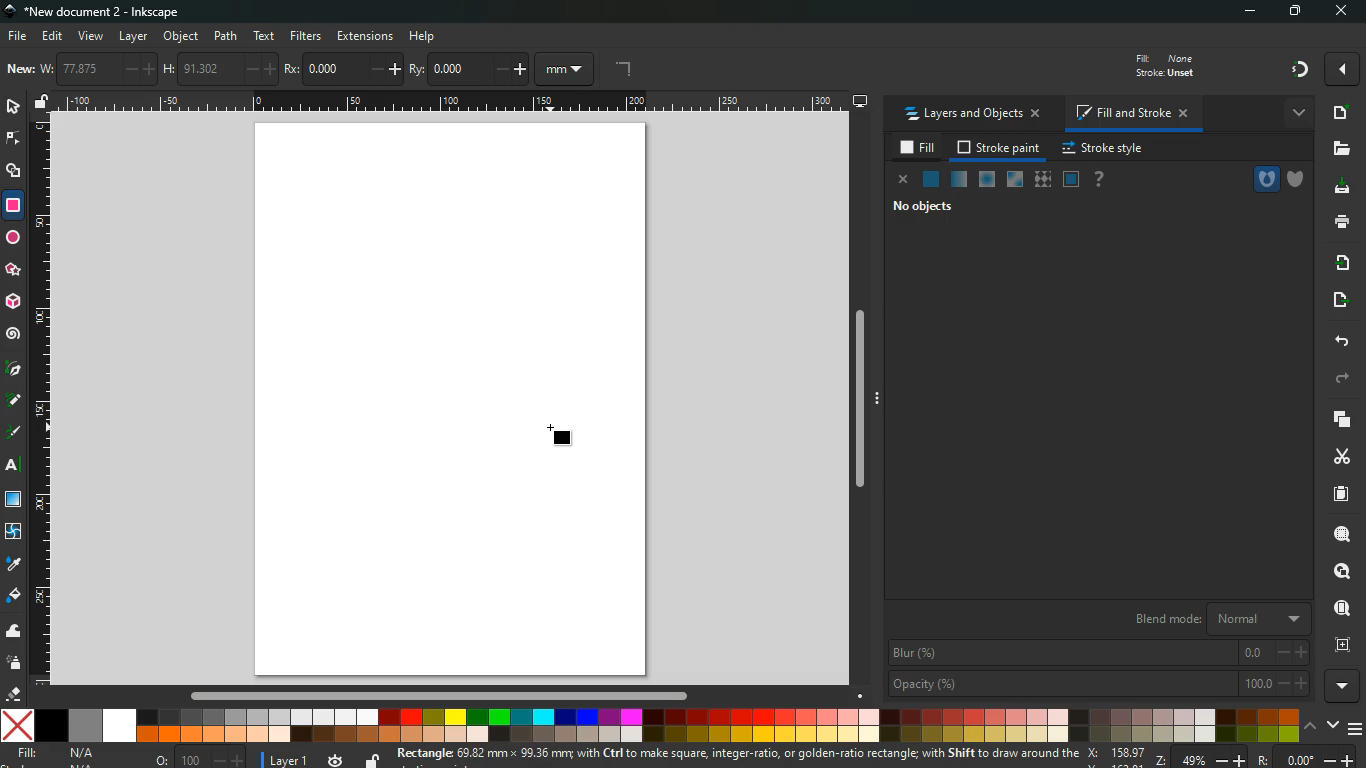  I want to click on layer, so click(137, 36).